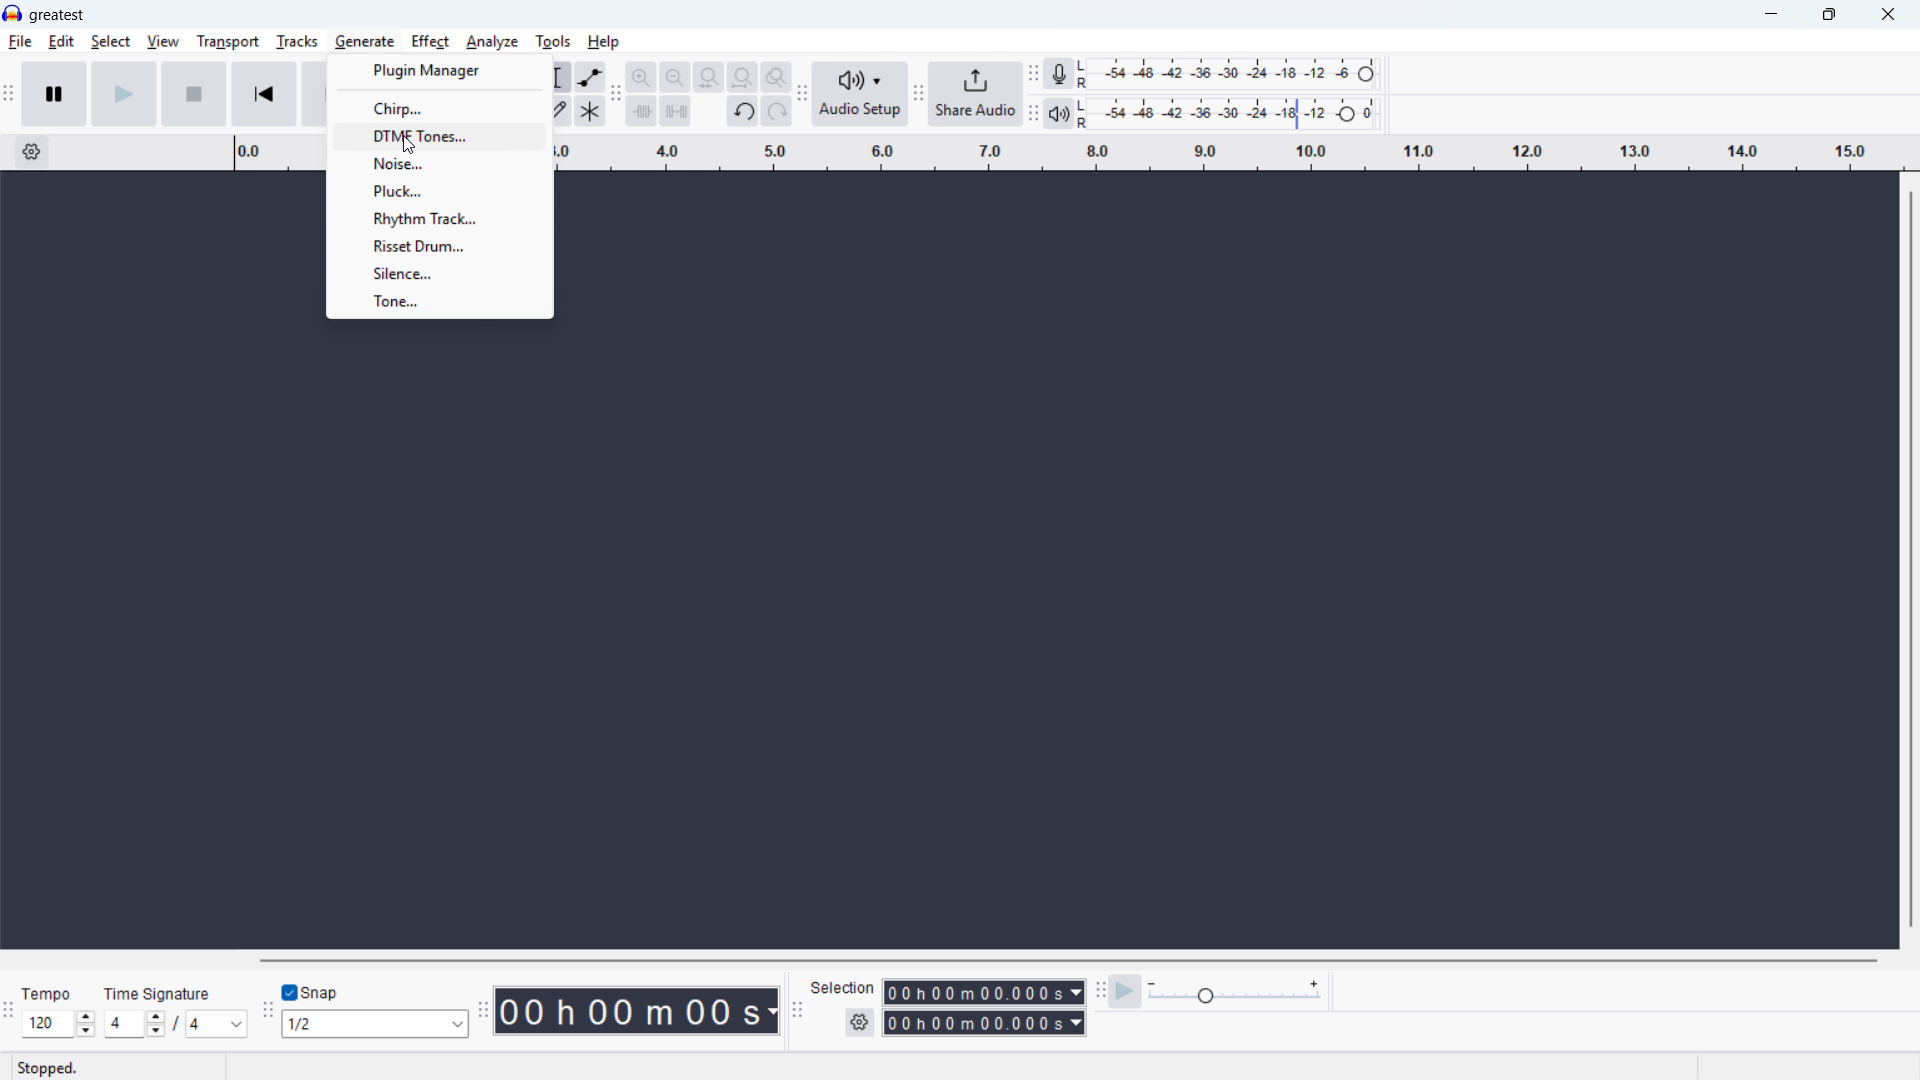  What do you see at coordinates (1032, 115) in the screenshot?
I see `playback meter toolbar` at bounding box center [1032, 115].